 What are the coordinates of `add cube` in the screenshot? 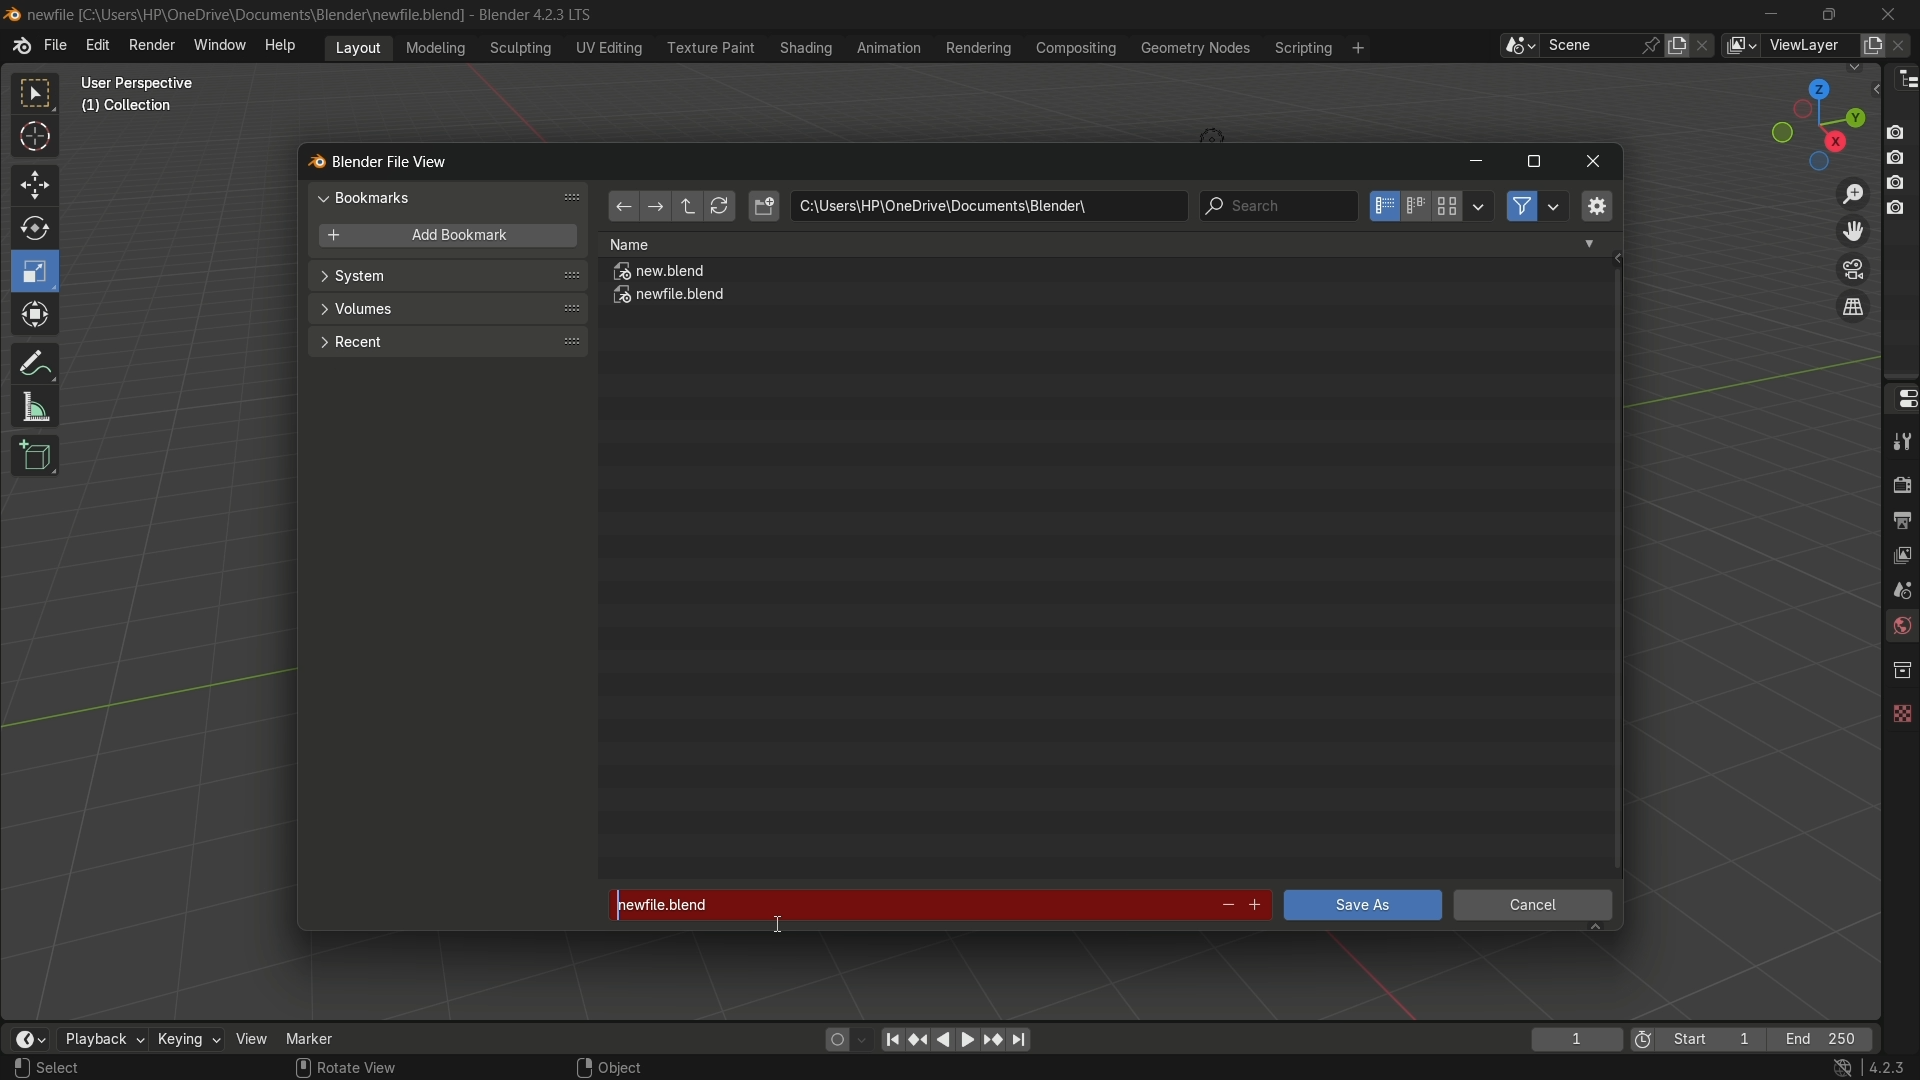 It's located at (32, 457).